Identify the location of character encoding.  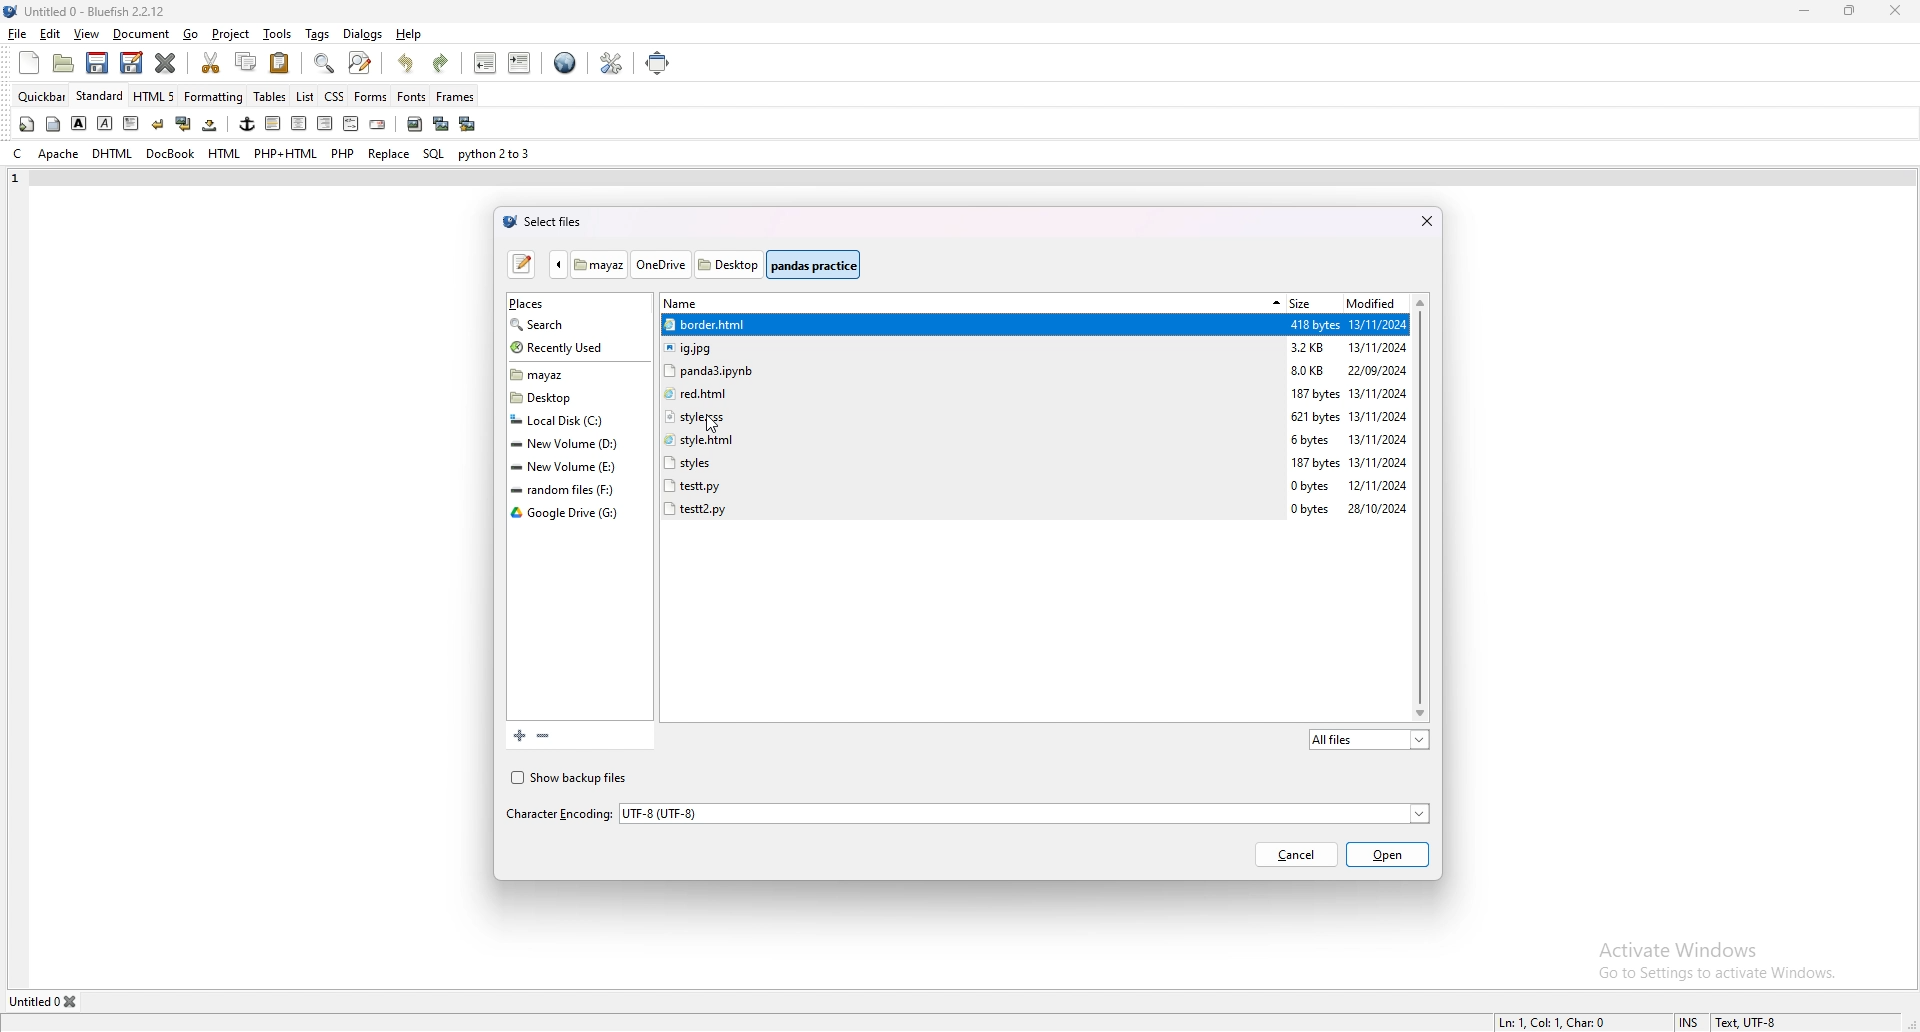
(966, 813).